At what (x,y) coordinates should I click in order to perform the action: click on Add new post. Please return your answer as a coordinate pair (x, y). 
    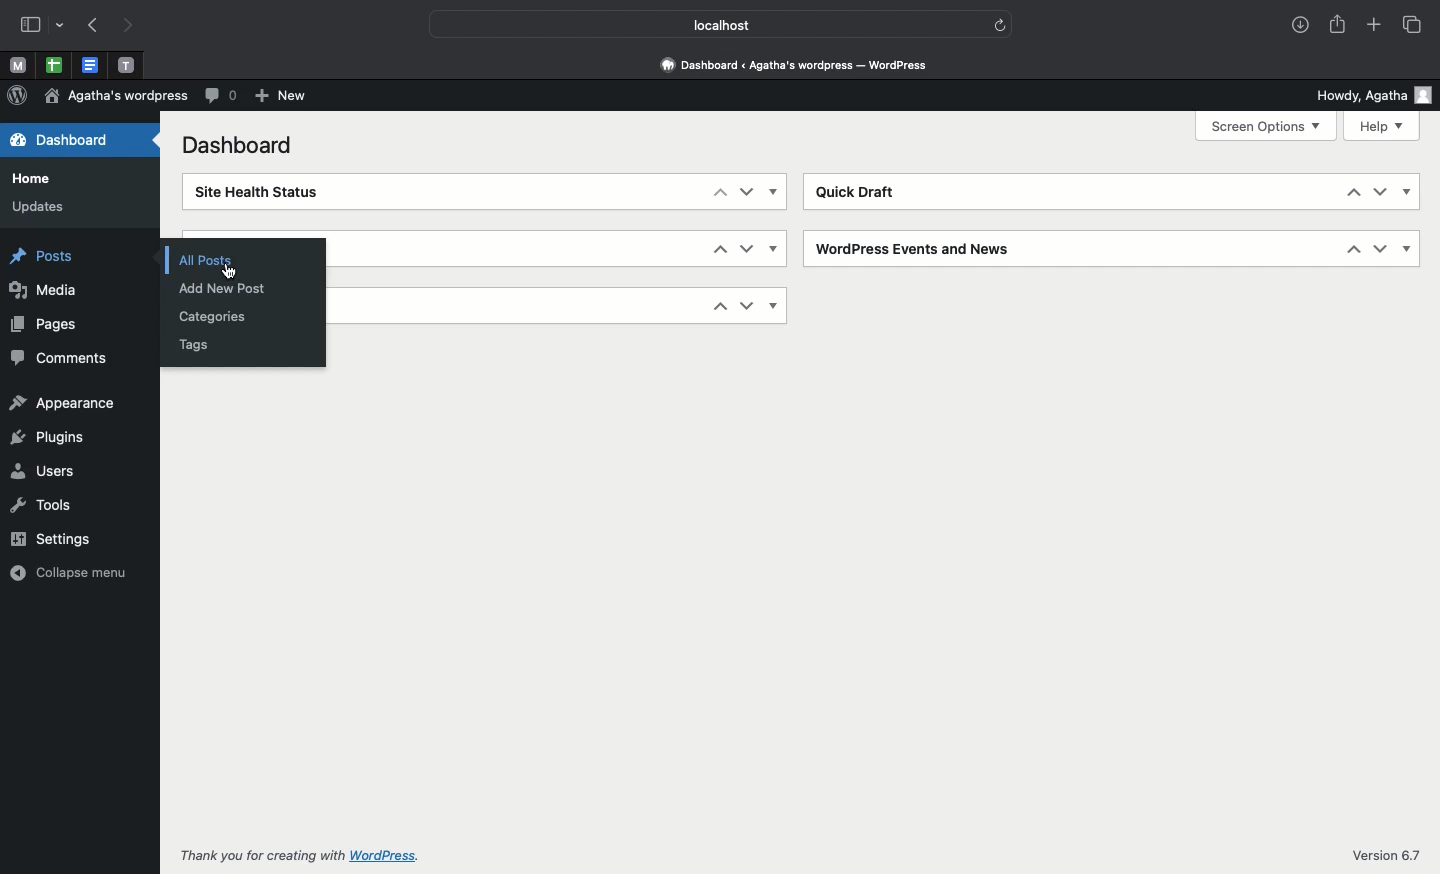
    Looking at the image, I should click on (221, 288).